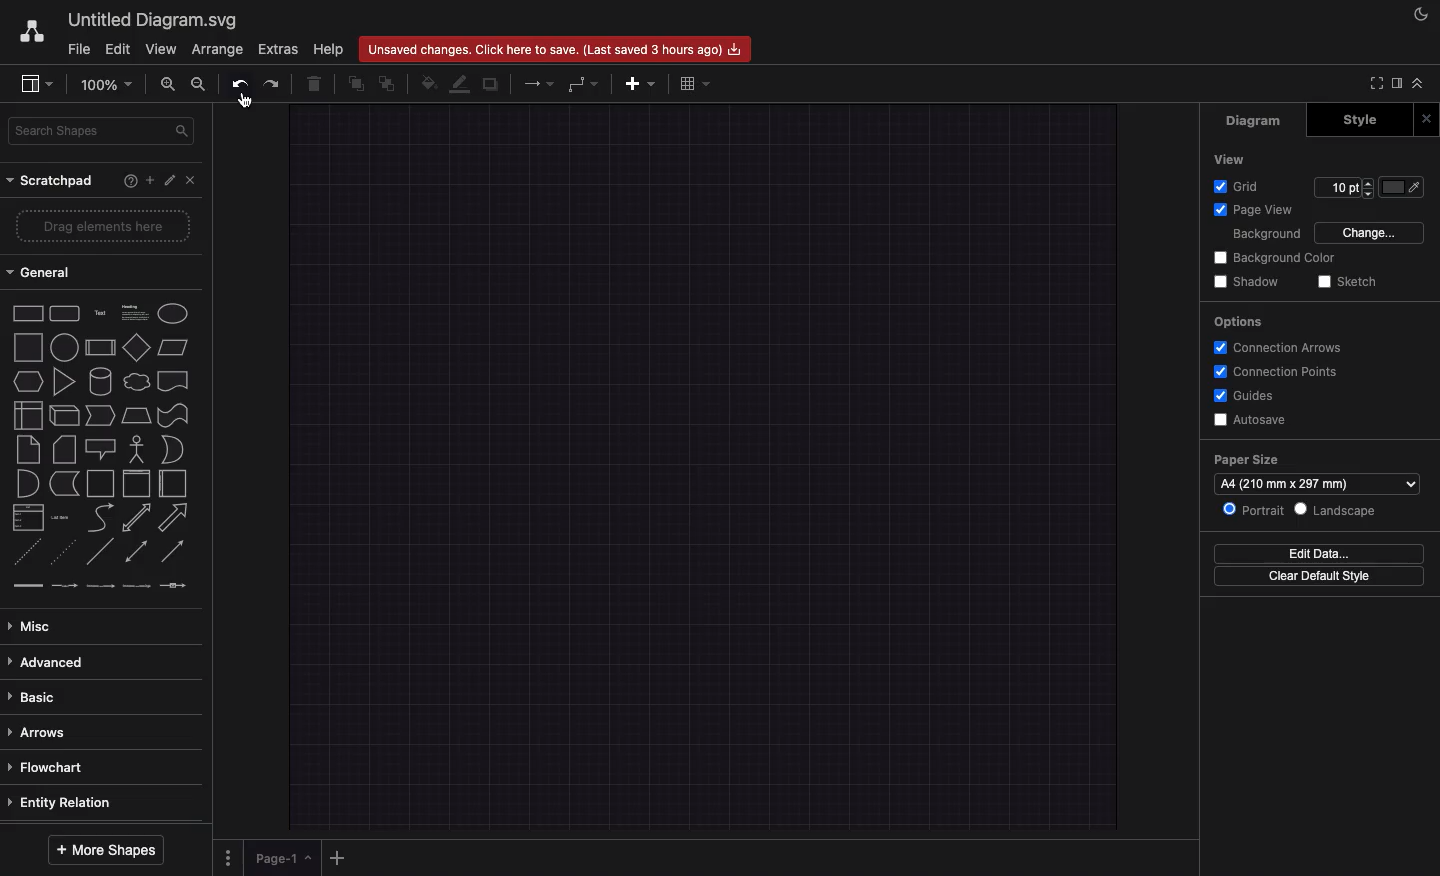  What do you see at coordinates (1427, 118) in the screenshot?
I see `Close` at bounding box center [1427, 118].